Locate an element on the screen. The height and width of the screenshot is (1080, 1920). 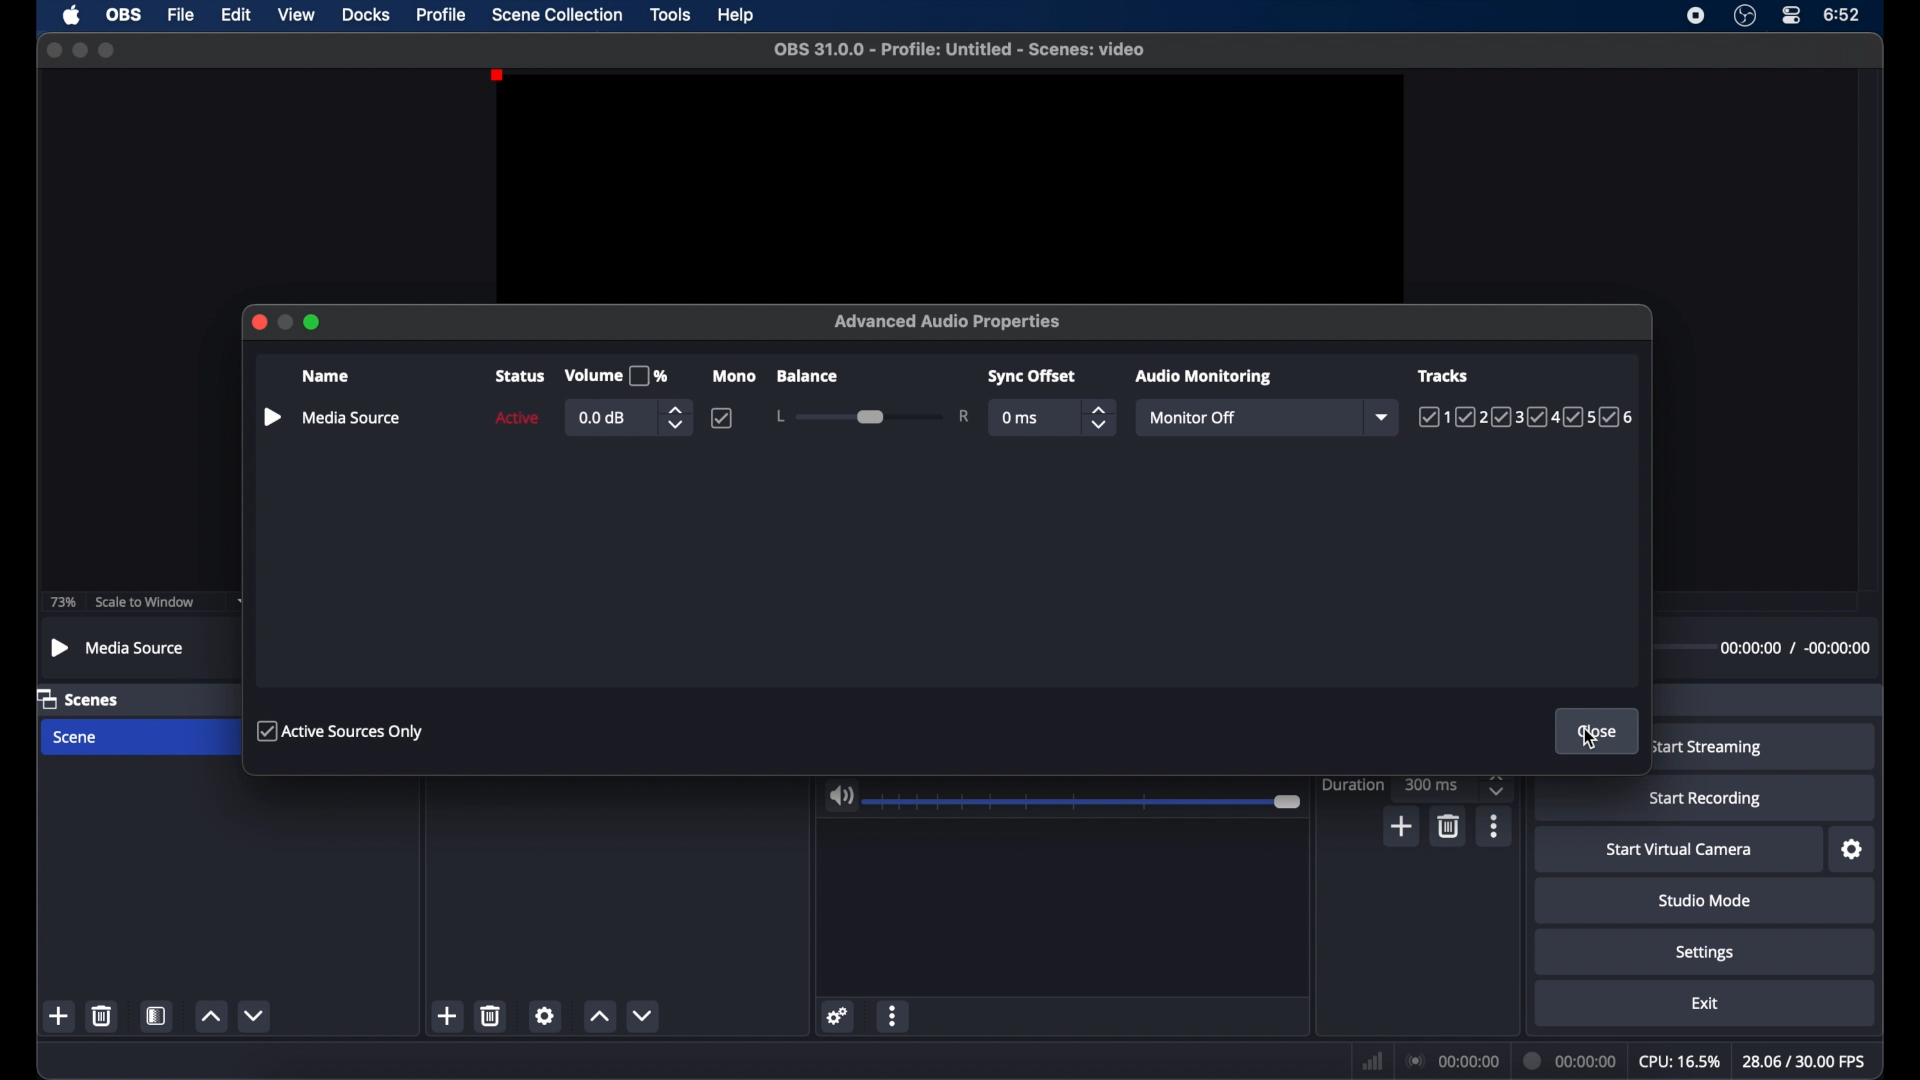
sync offset is located at coordinates (1033, 377).